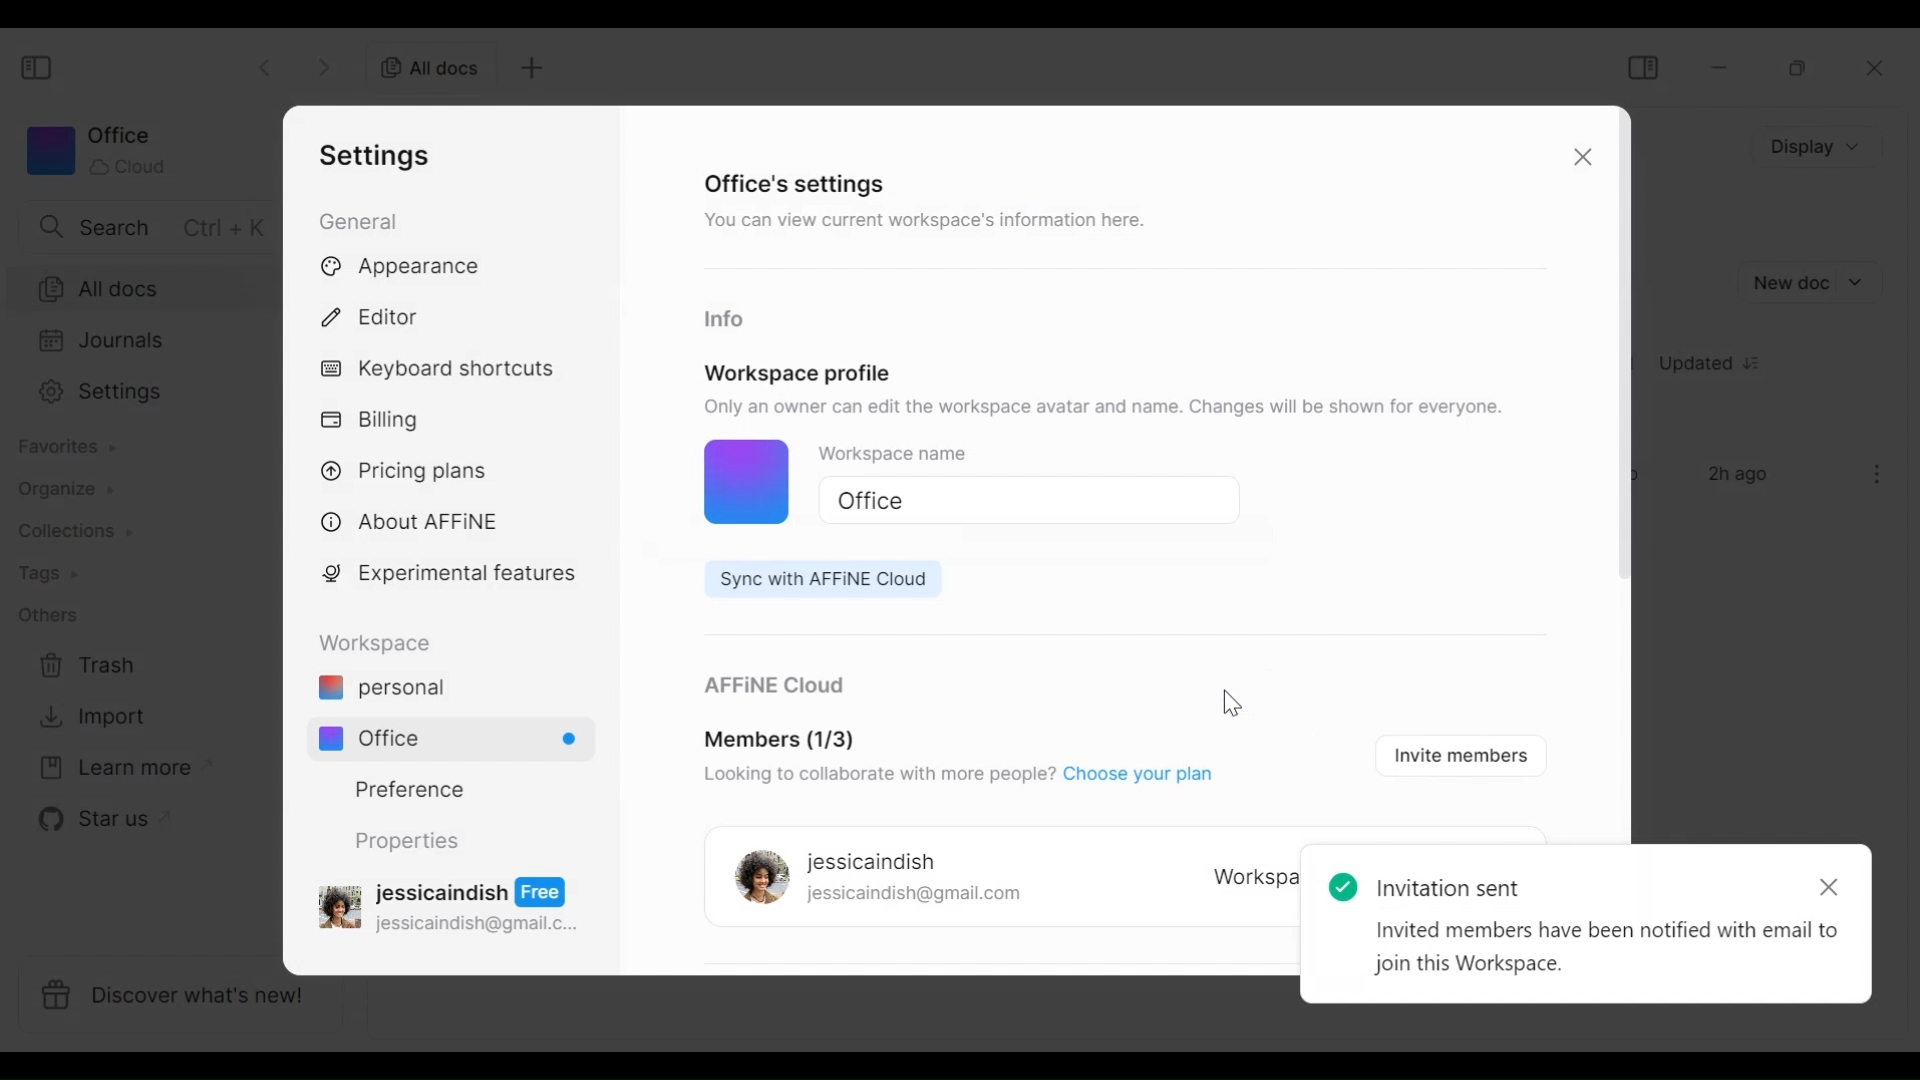  I want to click on Workspace Owner, so click(1252, 879).